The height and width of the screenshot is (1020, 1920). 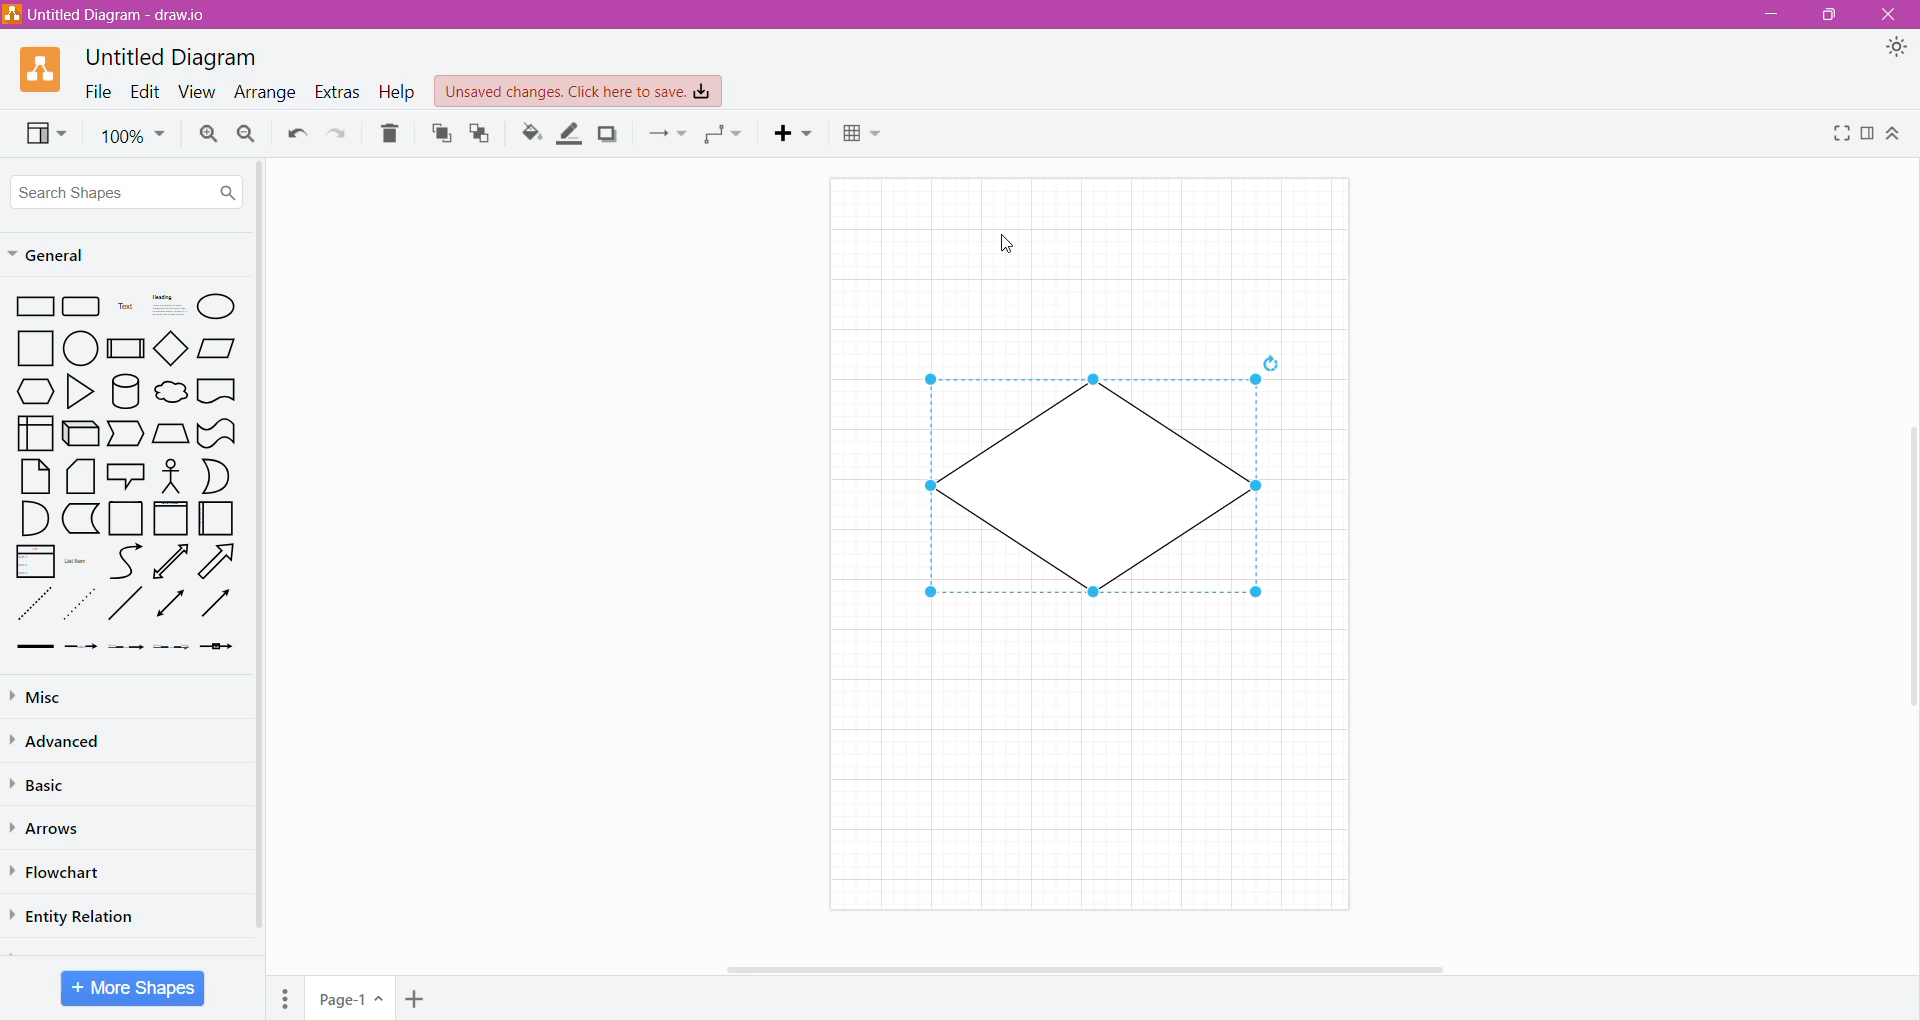 What do you see at coordinates (1867, 134) in the screenshot?
I see `Format` at bounding box center [1867, 134].